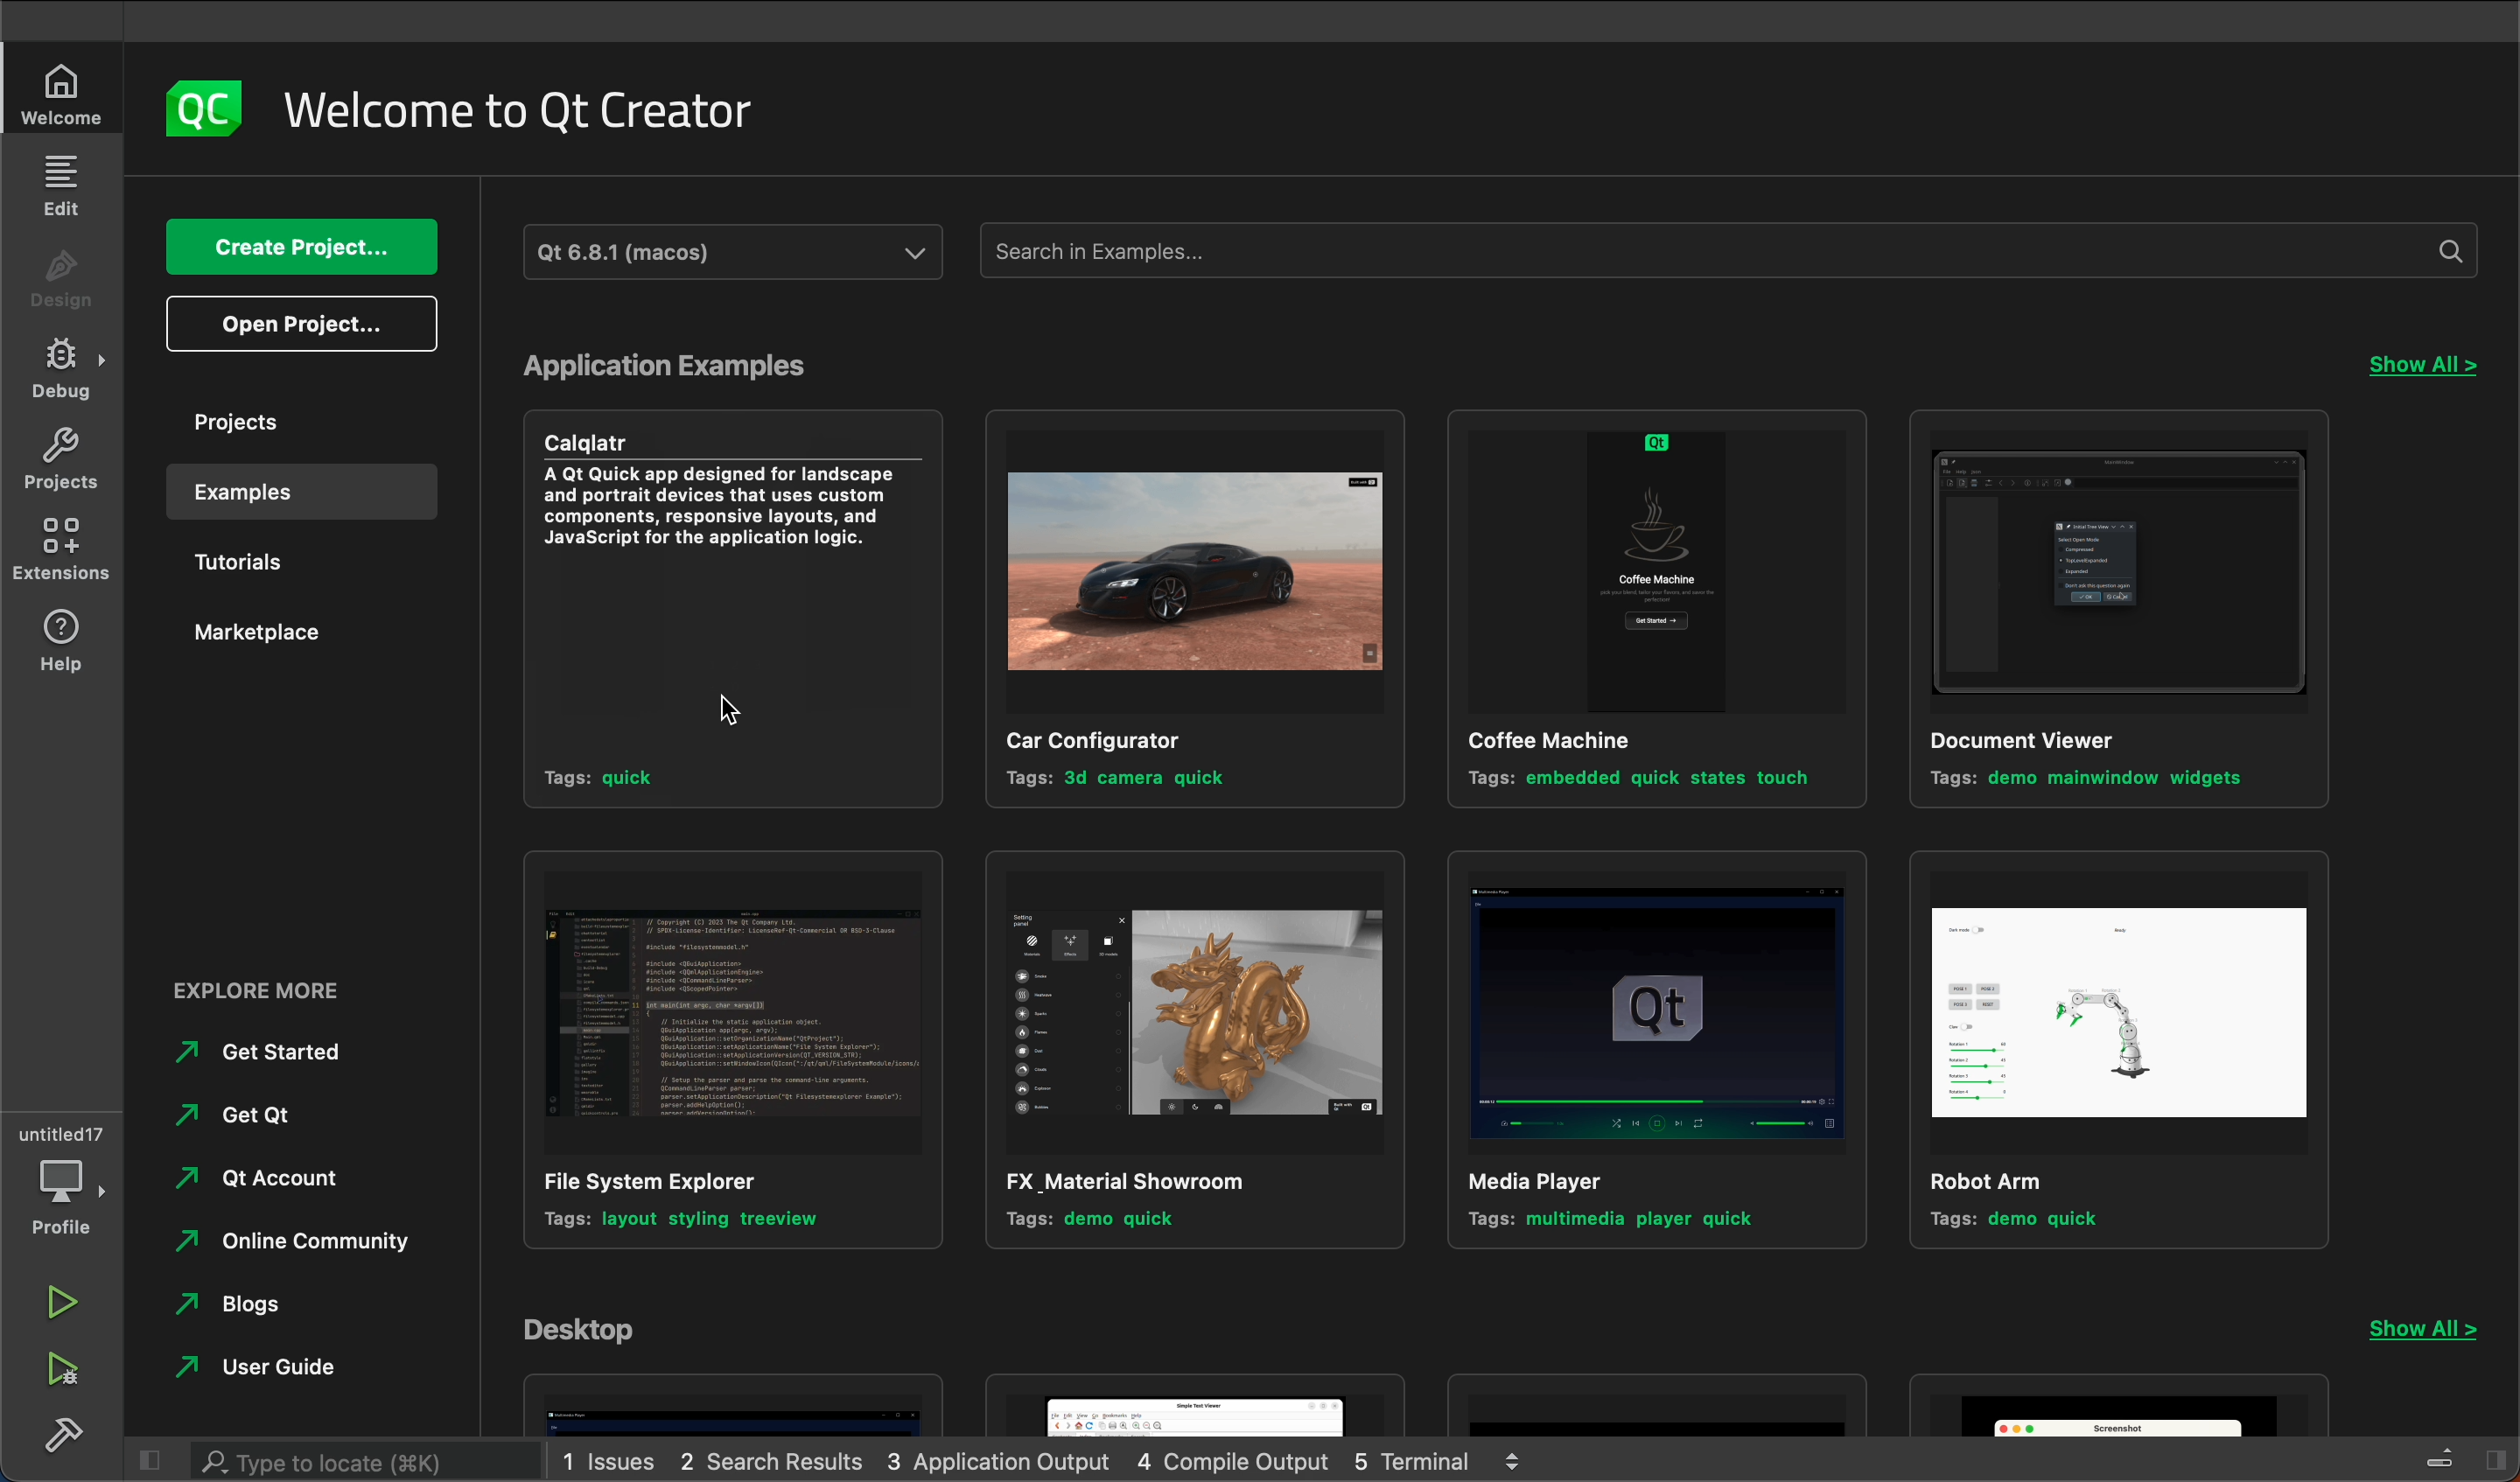 The height and width of the screenshot is (1482, 2520). What do you see at coordinates (303, 1056) in the screenshot?
I see `get started` at bounding box center [303, 1056].